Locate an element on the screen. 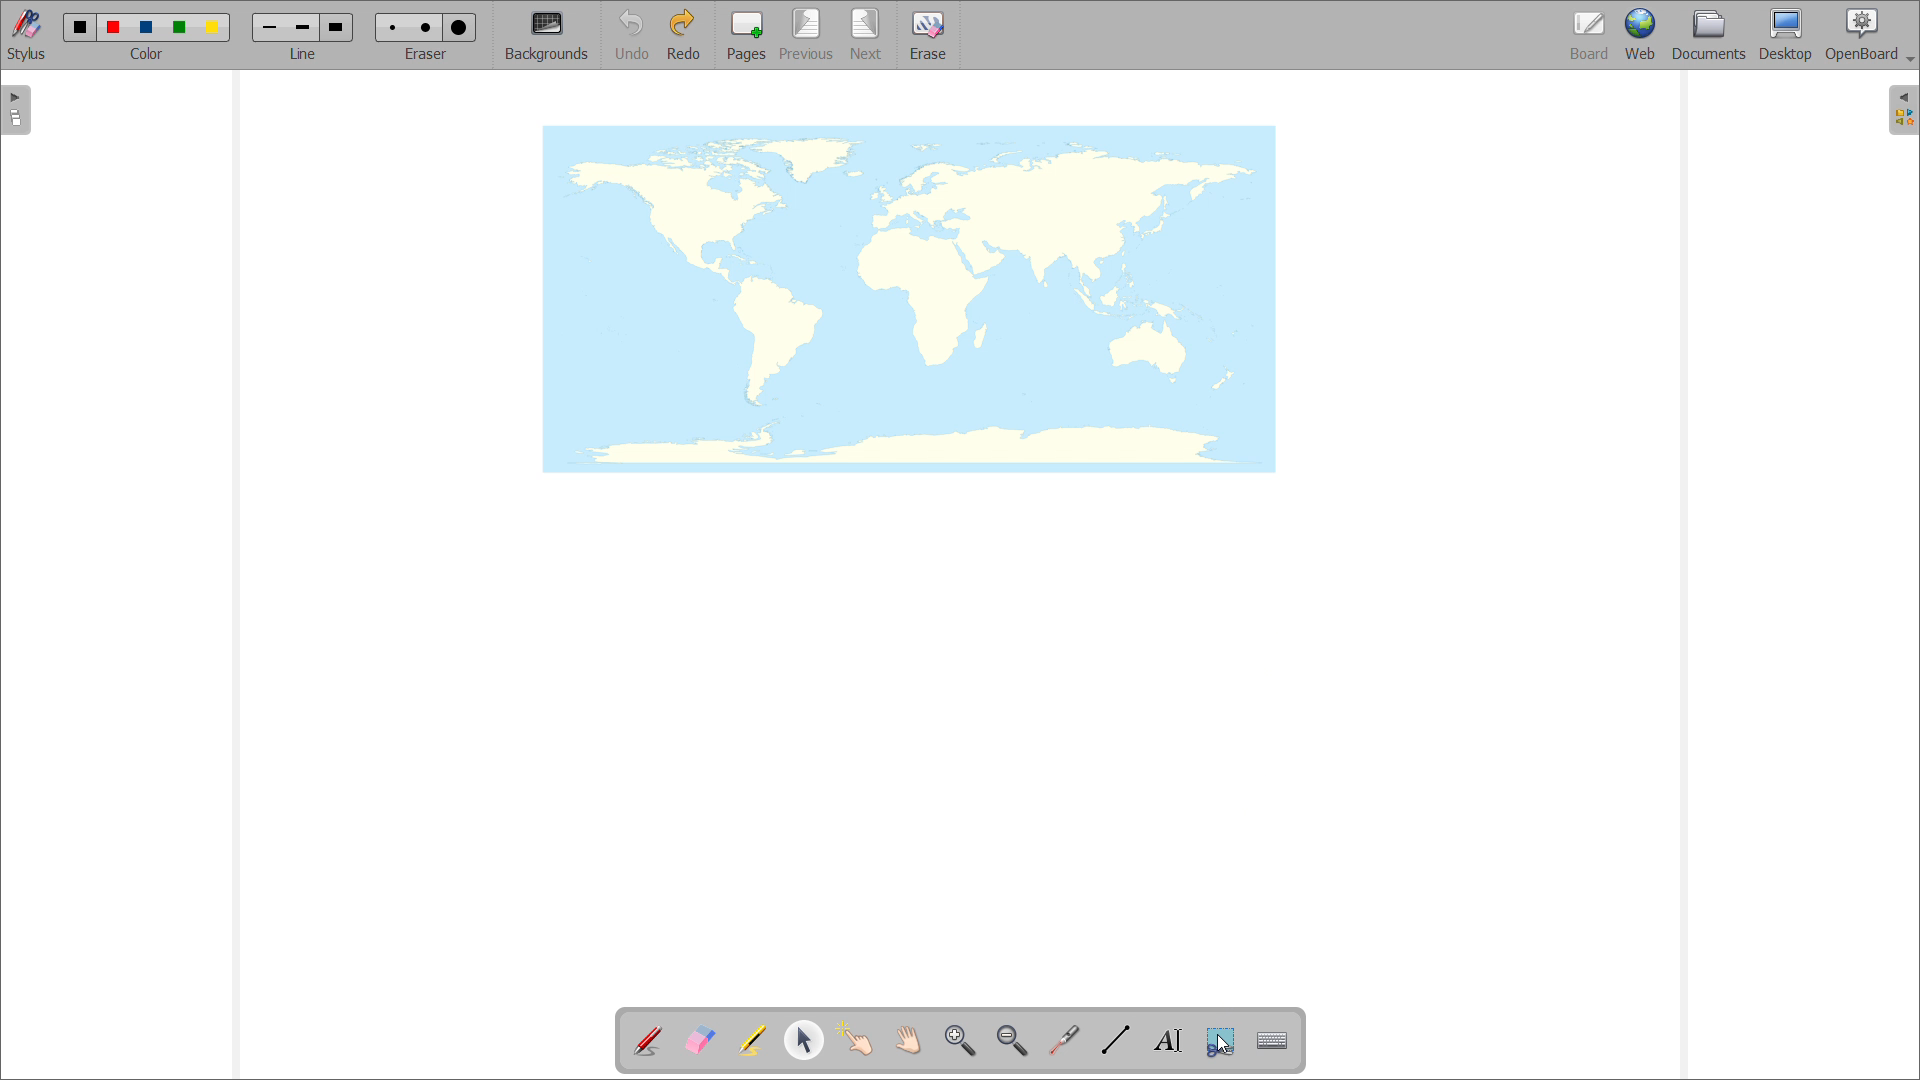 Image resolution: width=1920 pixels, height=1080 pixels. Eraser is located at coordinates (428, 53).